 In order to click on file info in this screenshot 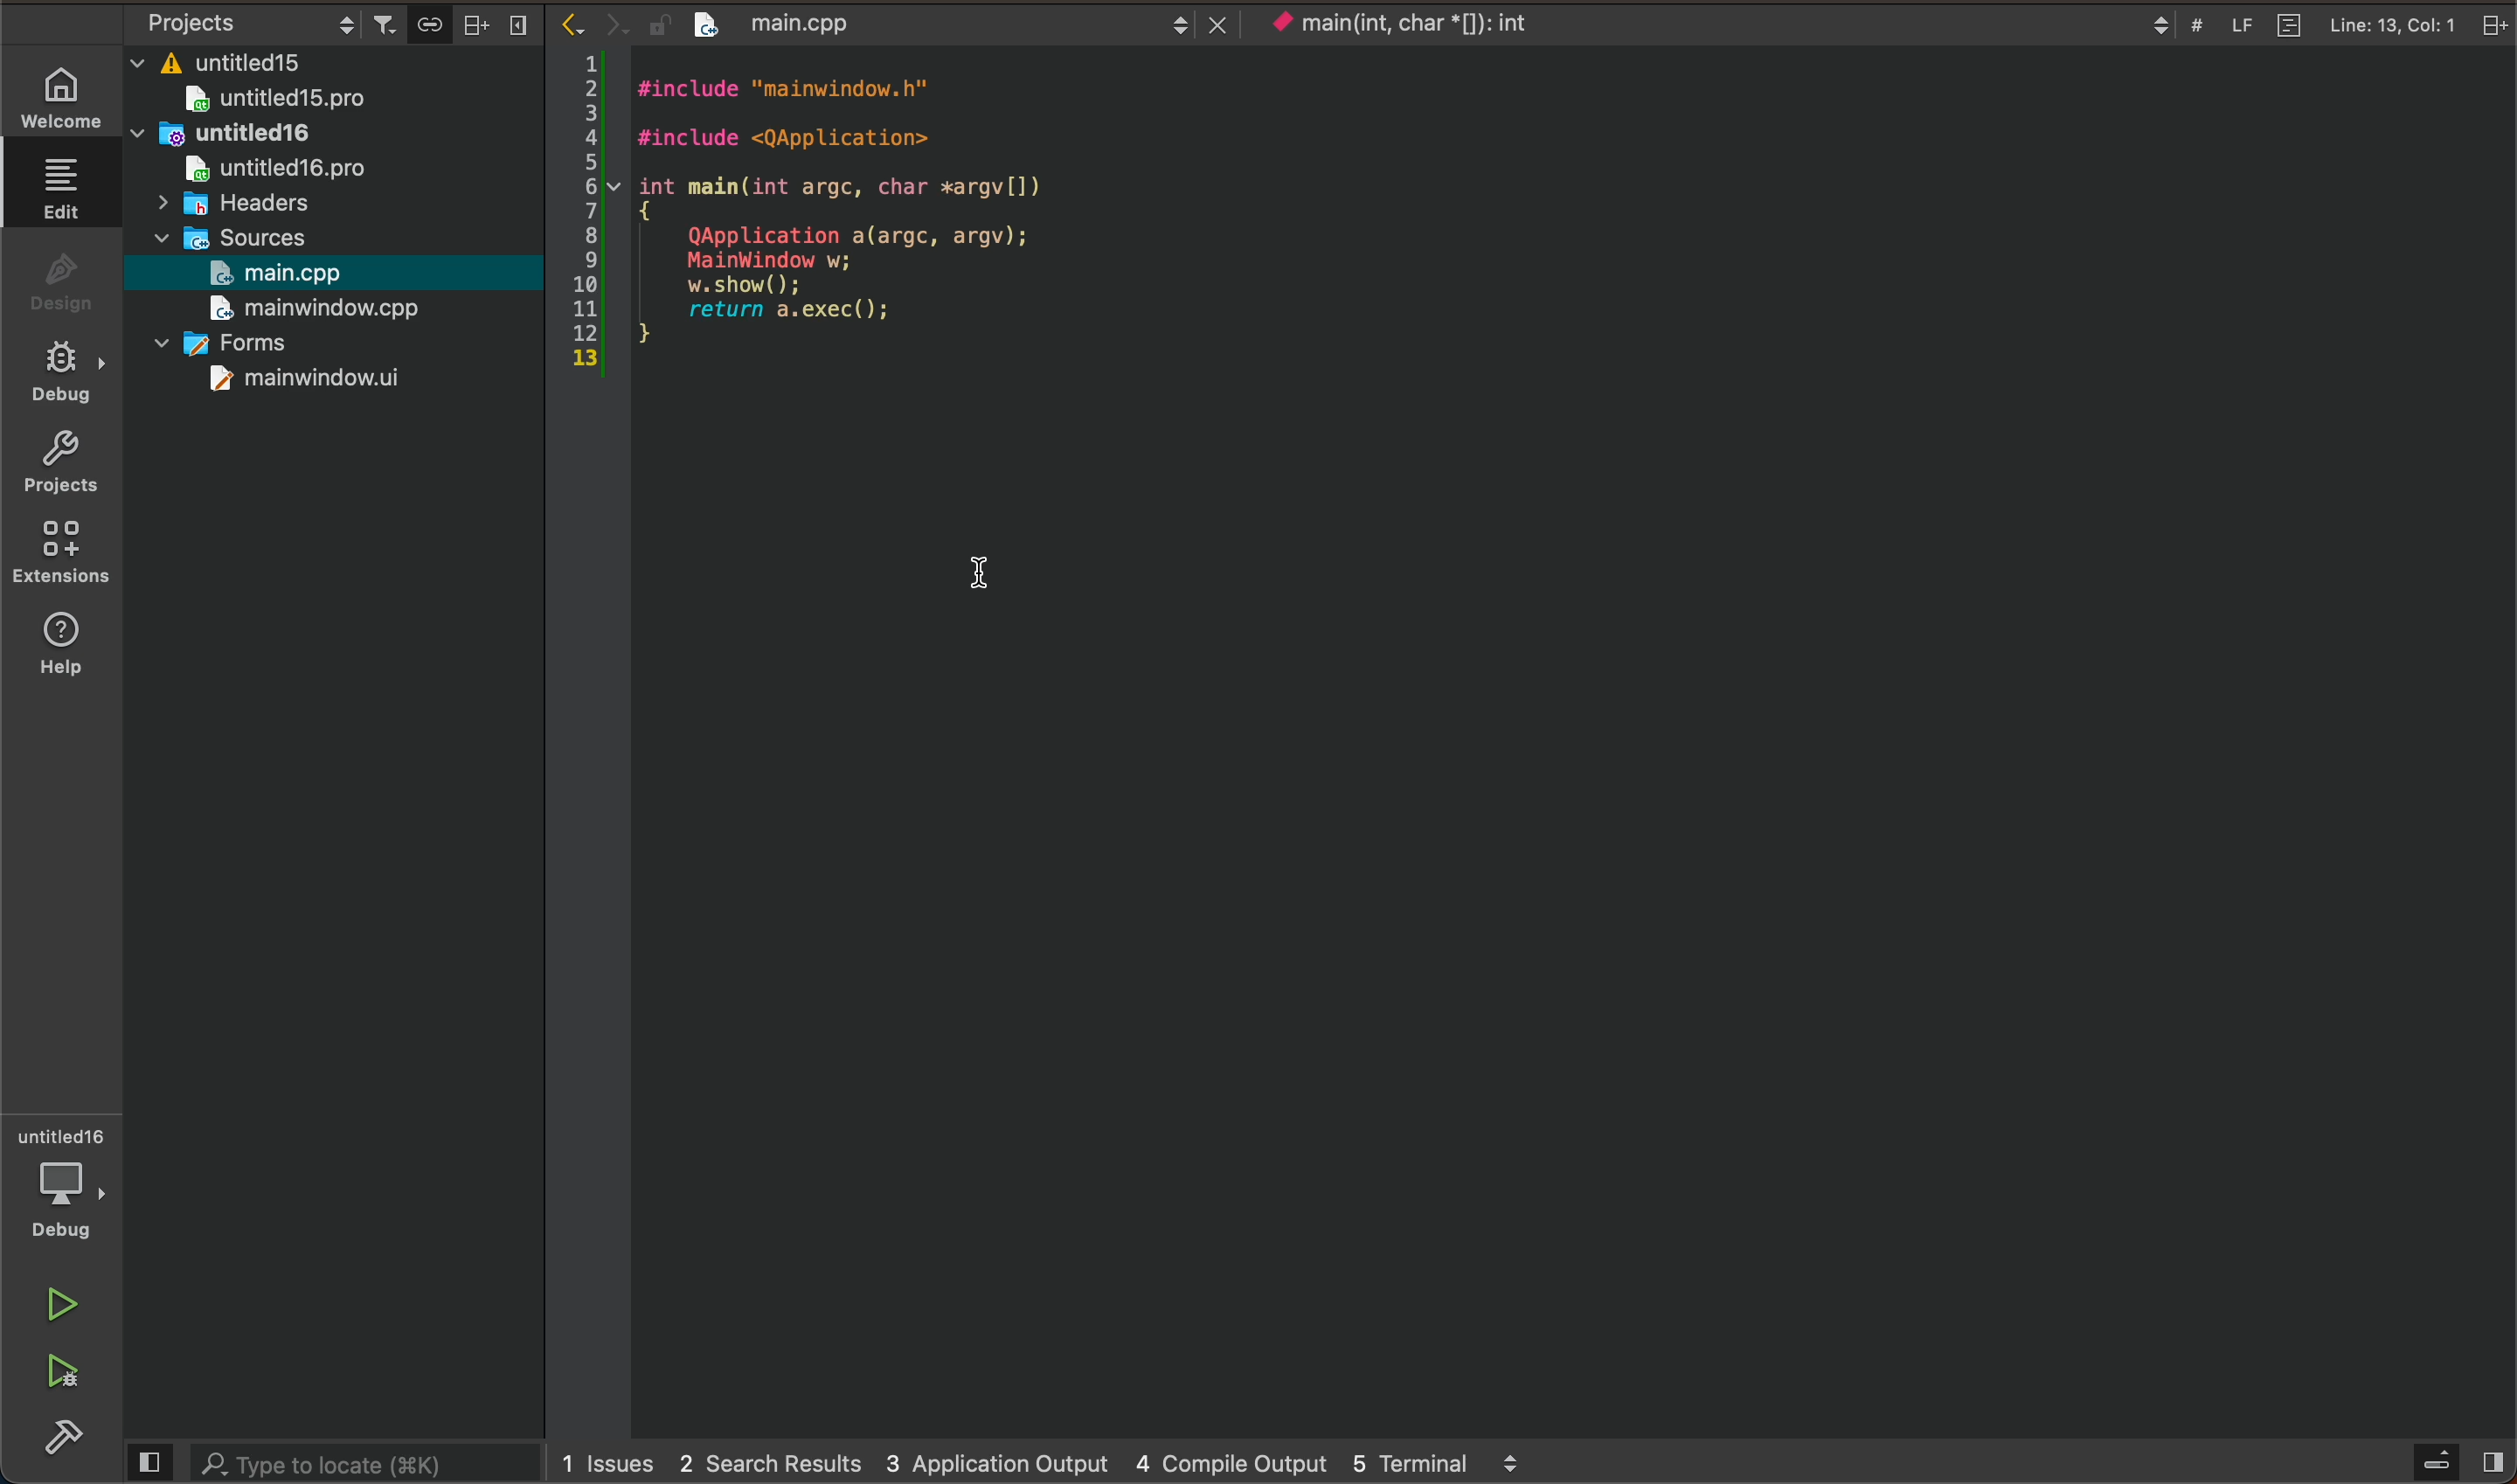, I will do `click(2320, 24)`.